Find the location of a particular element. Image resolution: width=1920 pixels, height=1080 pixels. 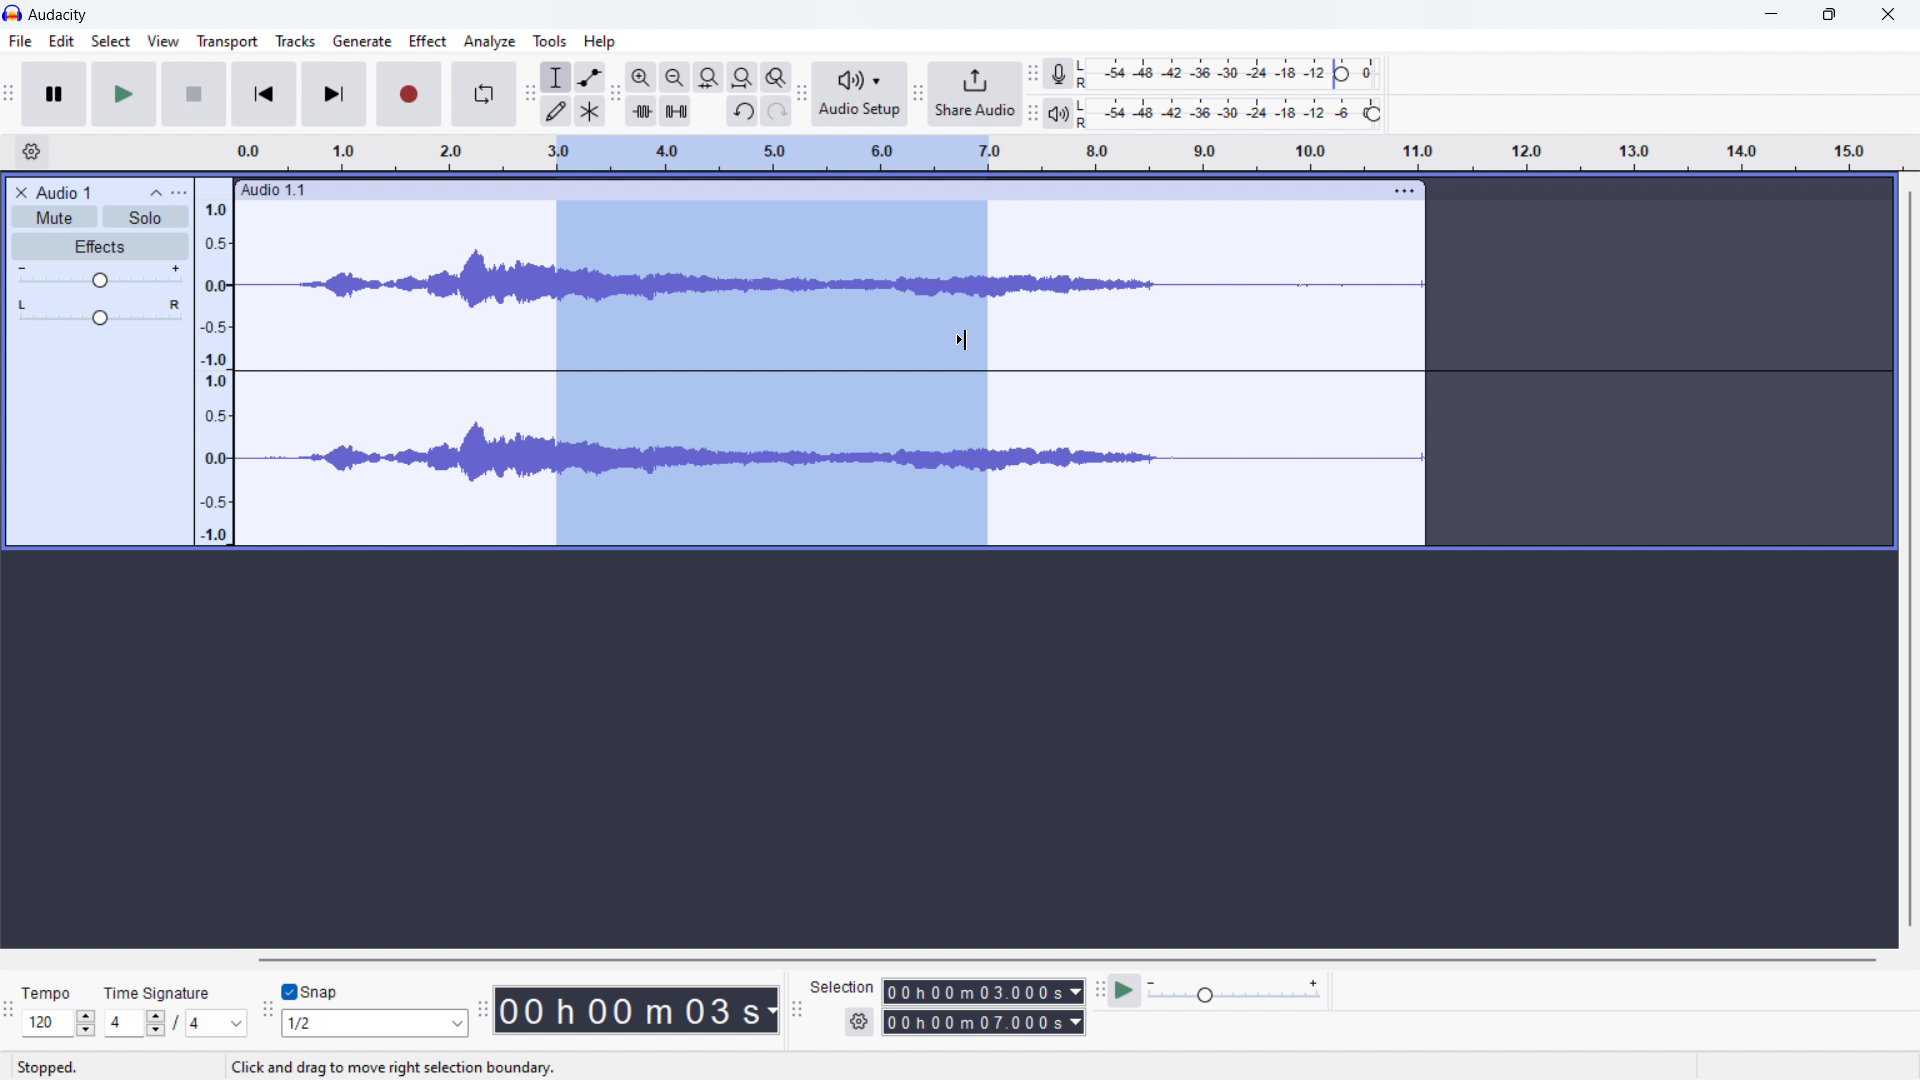

pause is located at coordinates (53, 93).